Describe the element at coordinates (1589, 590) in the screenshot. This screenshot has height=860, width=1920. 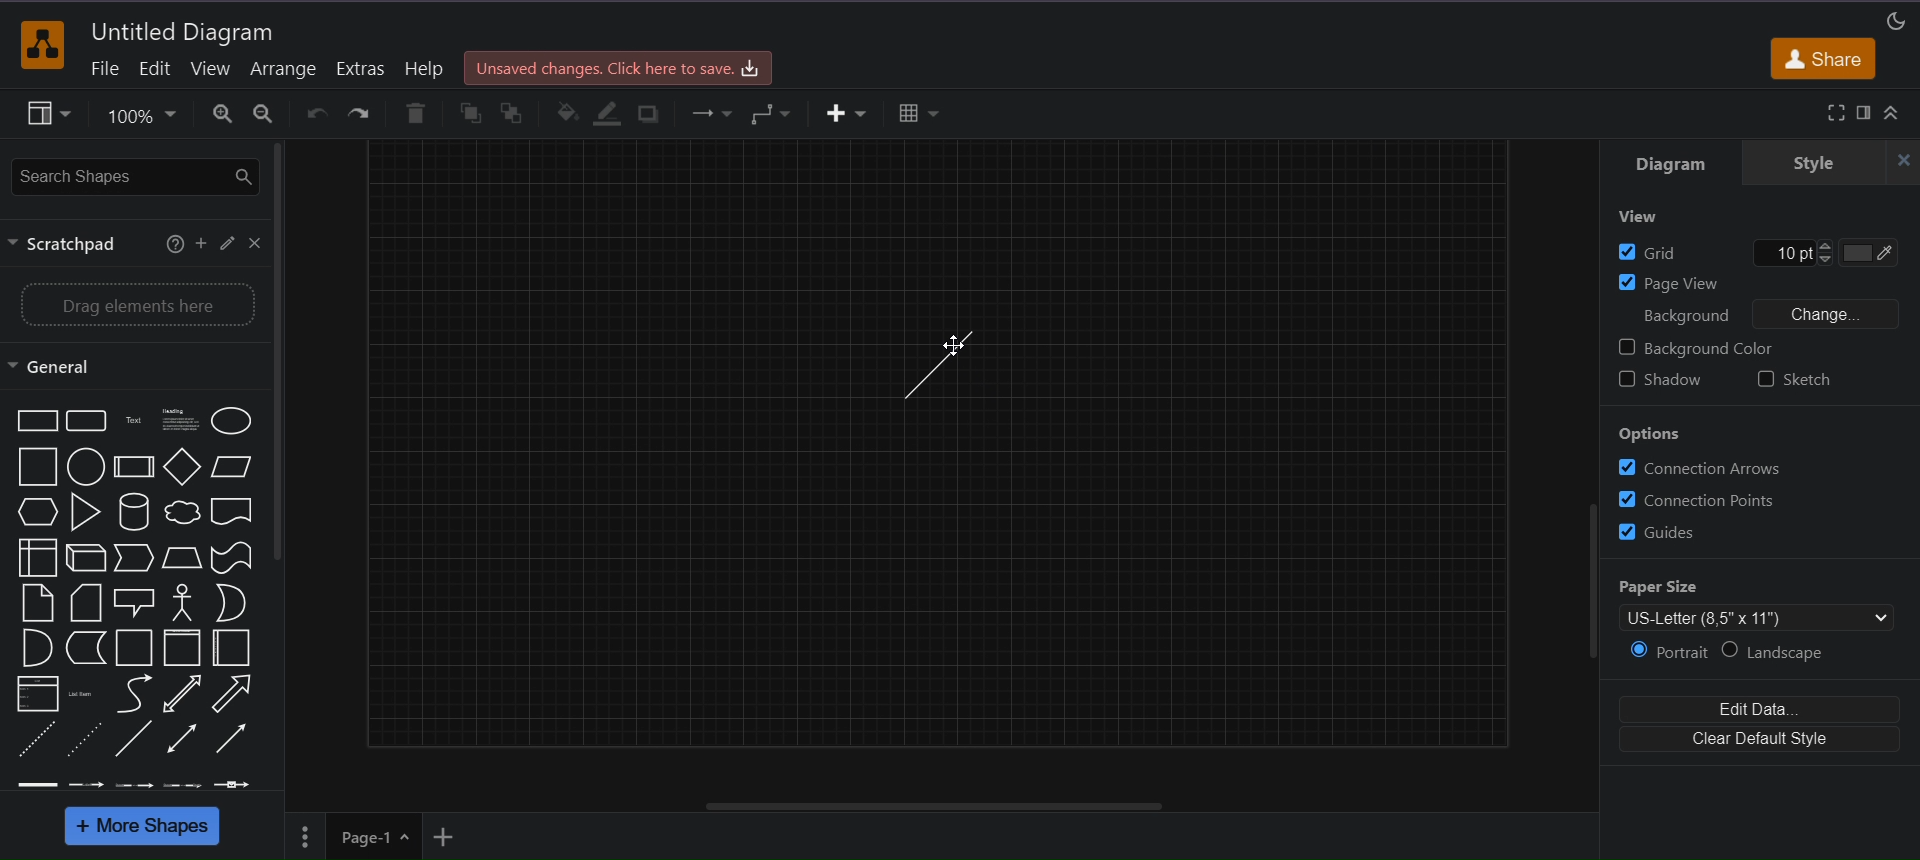
I see `vertical scrollbar` at that location.